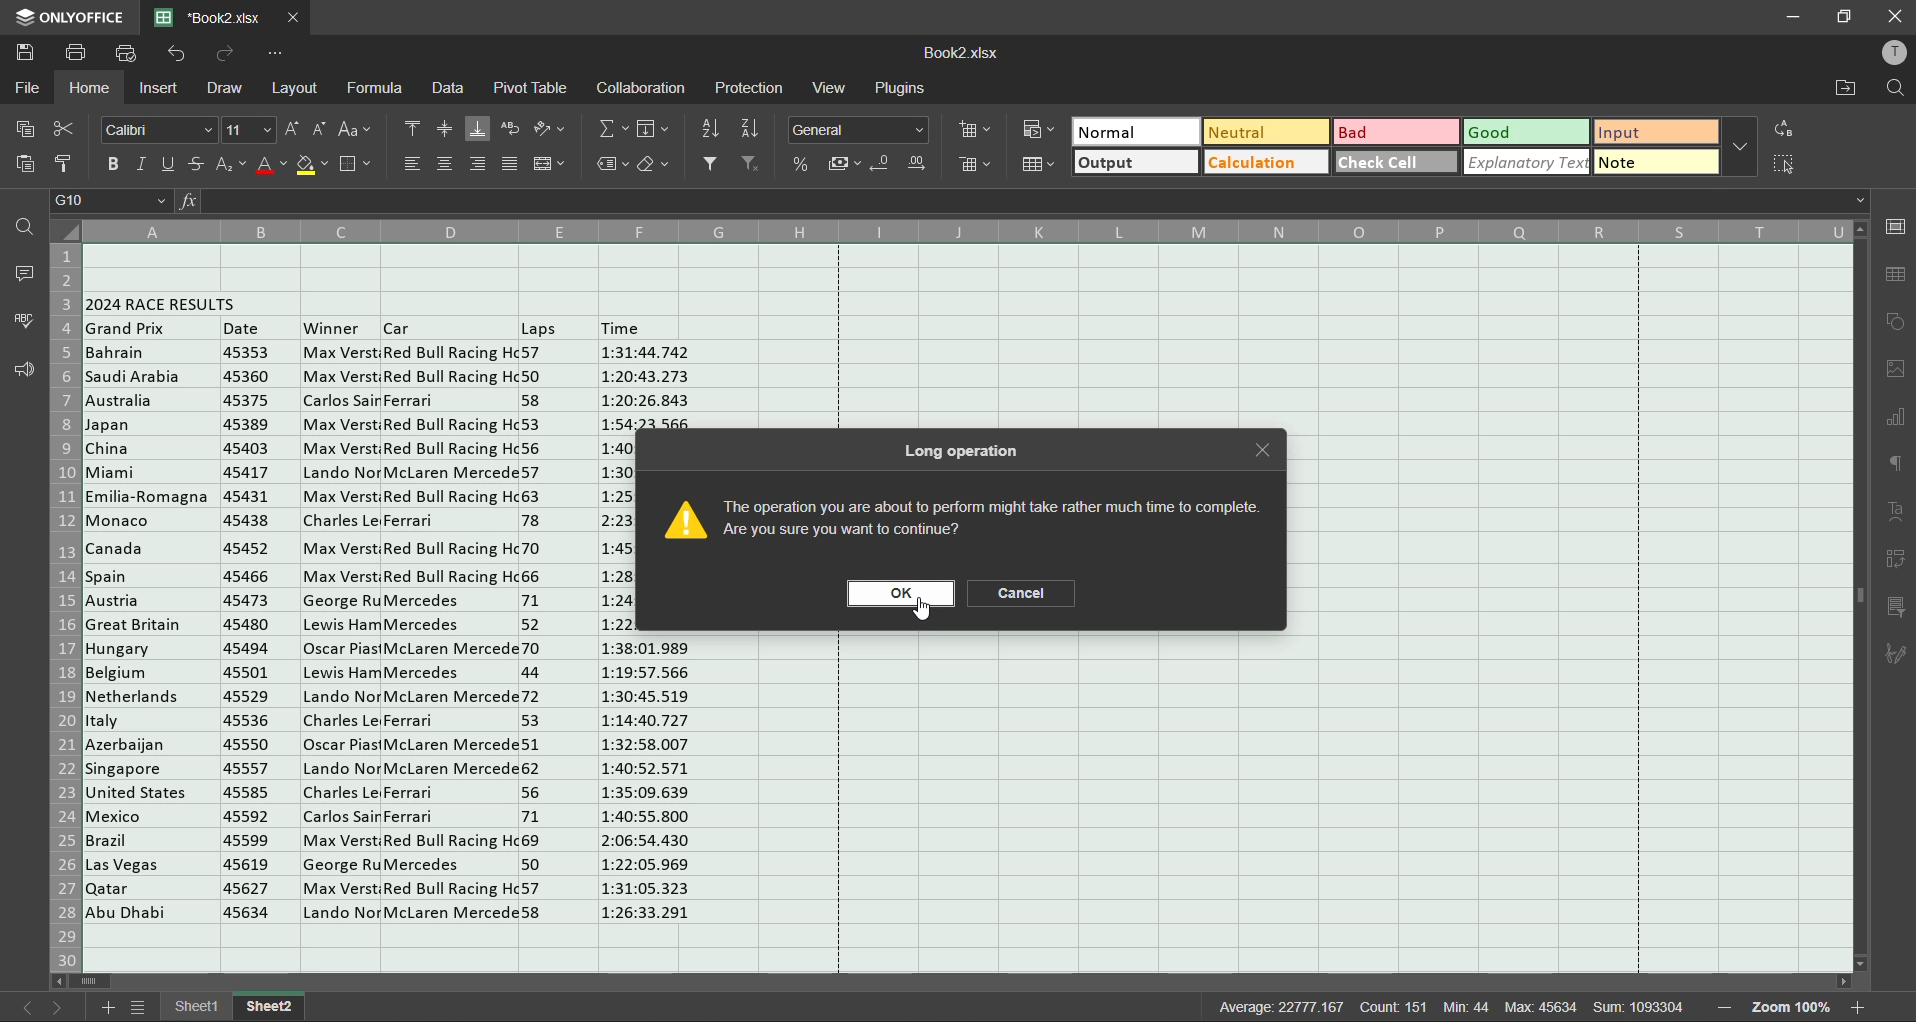 This screenshot has height=1022, width=1916. Describe the element at coordinates (335, 328) in the screenshot. I see `winner` at that location.